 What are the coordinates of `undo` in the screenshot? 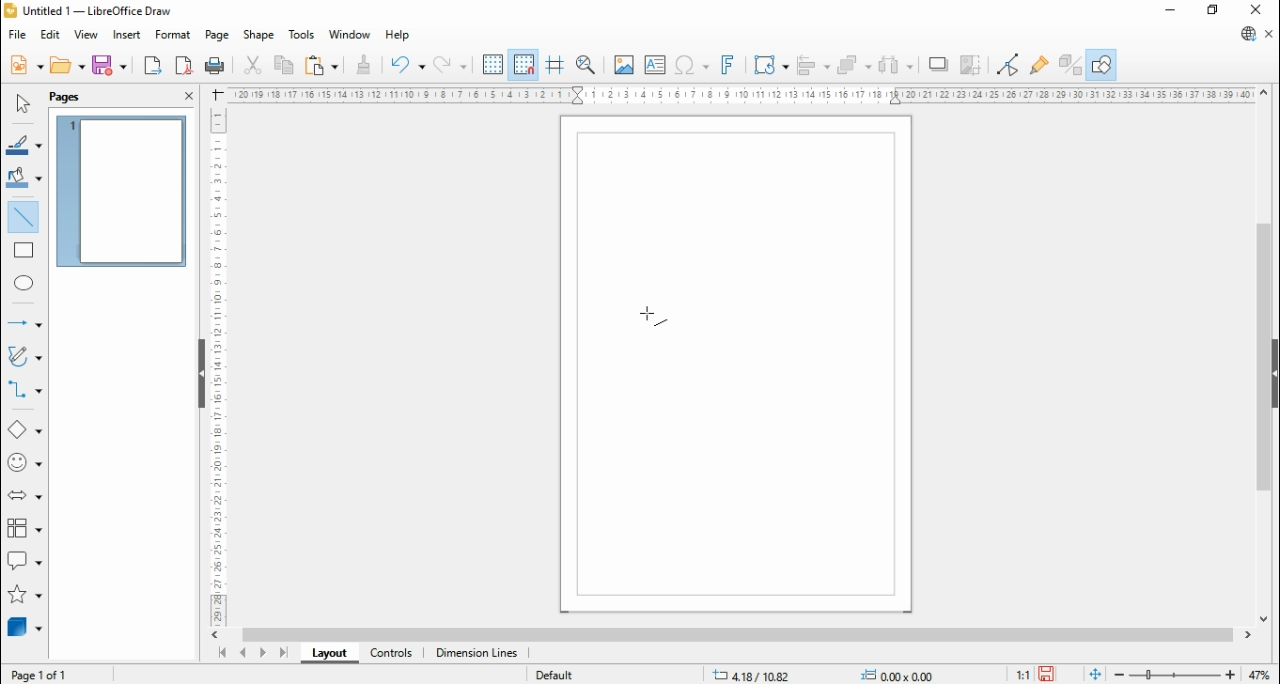 It's located at (406, 64).